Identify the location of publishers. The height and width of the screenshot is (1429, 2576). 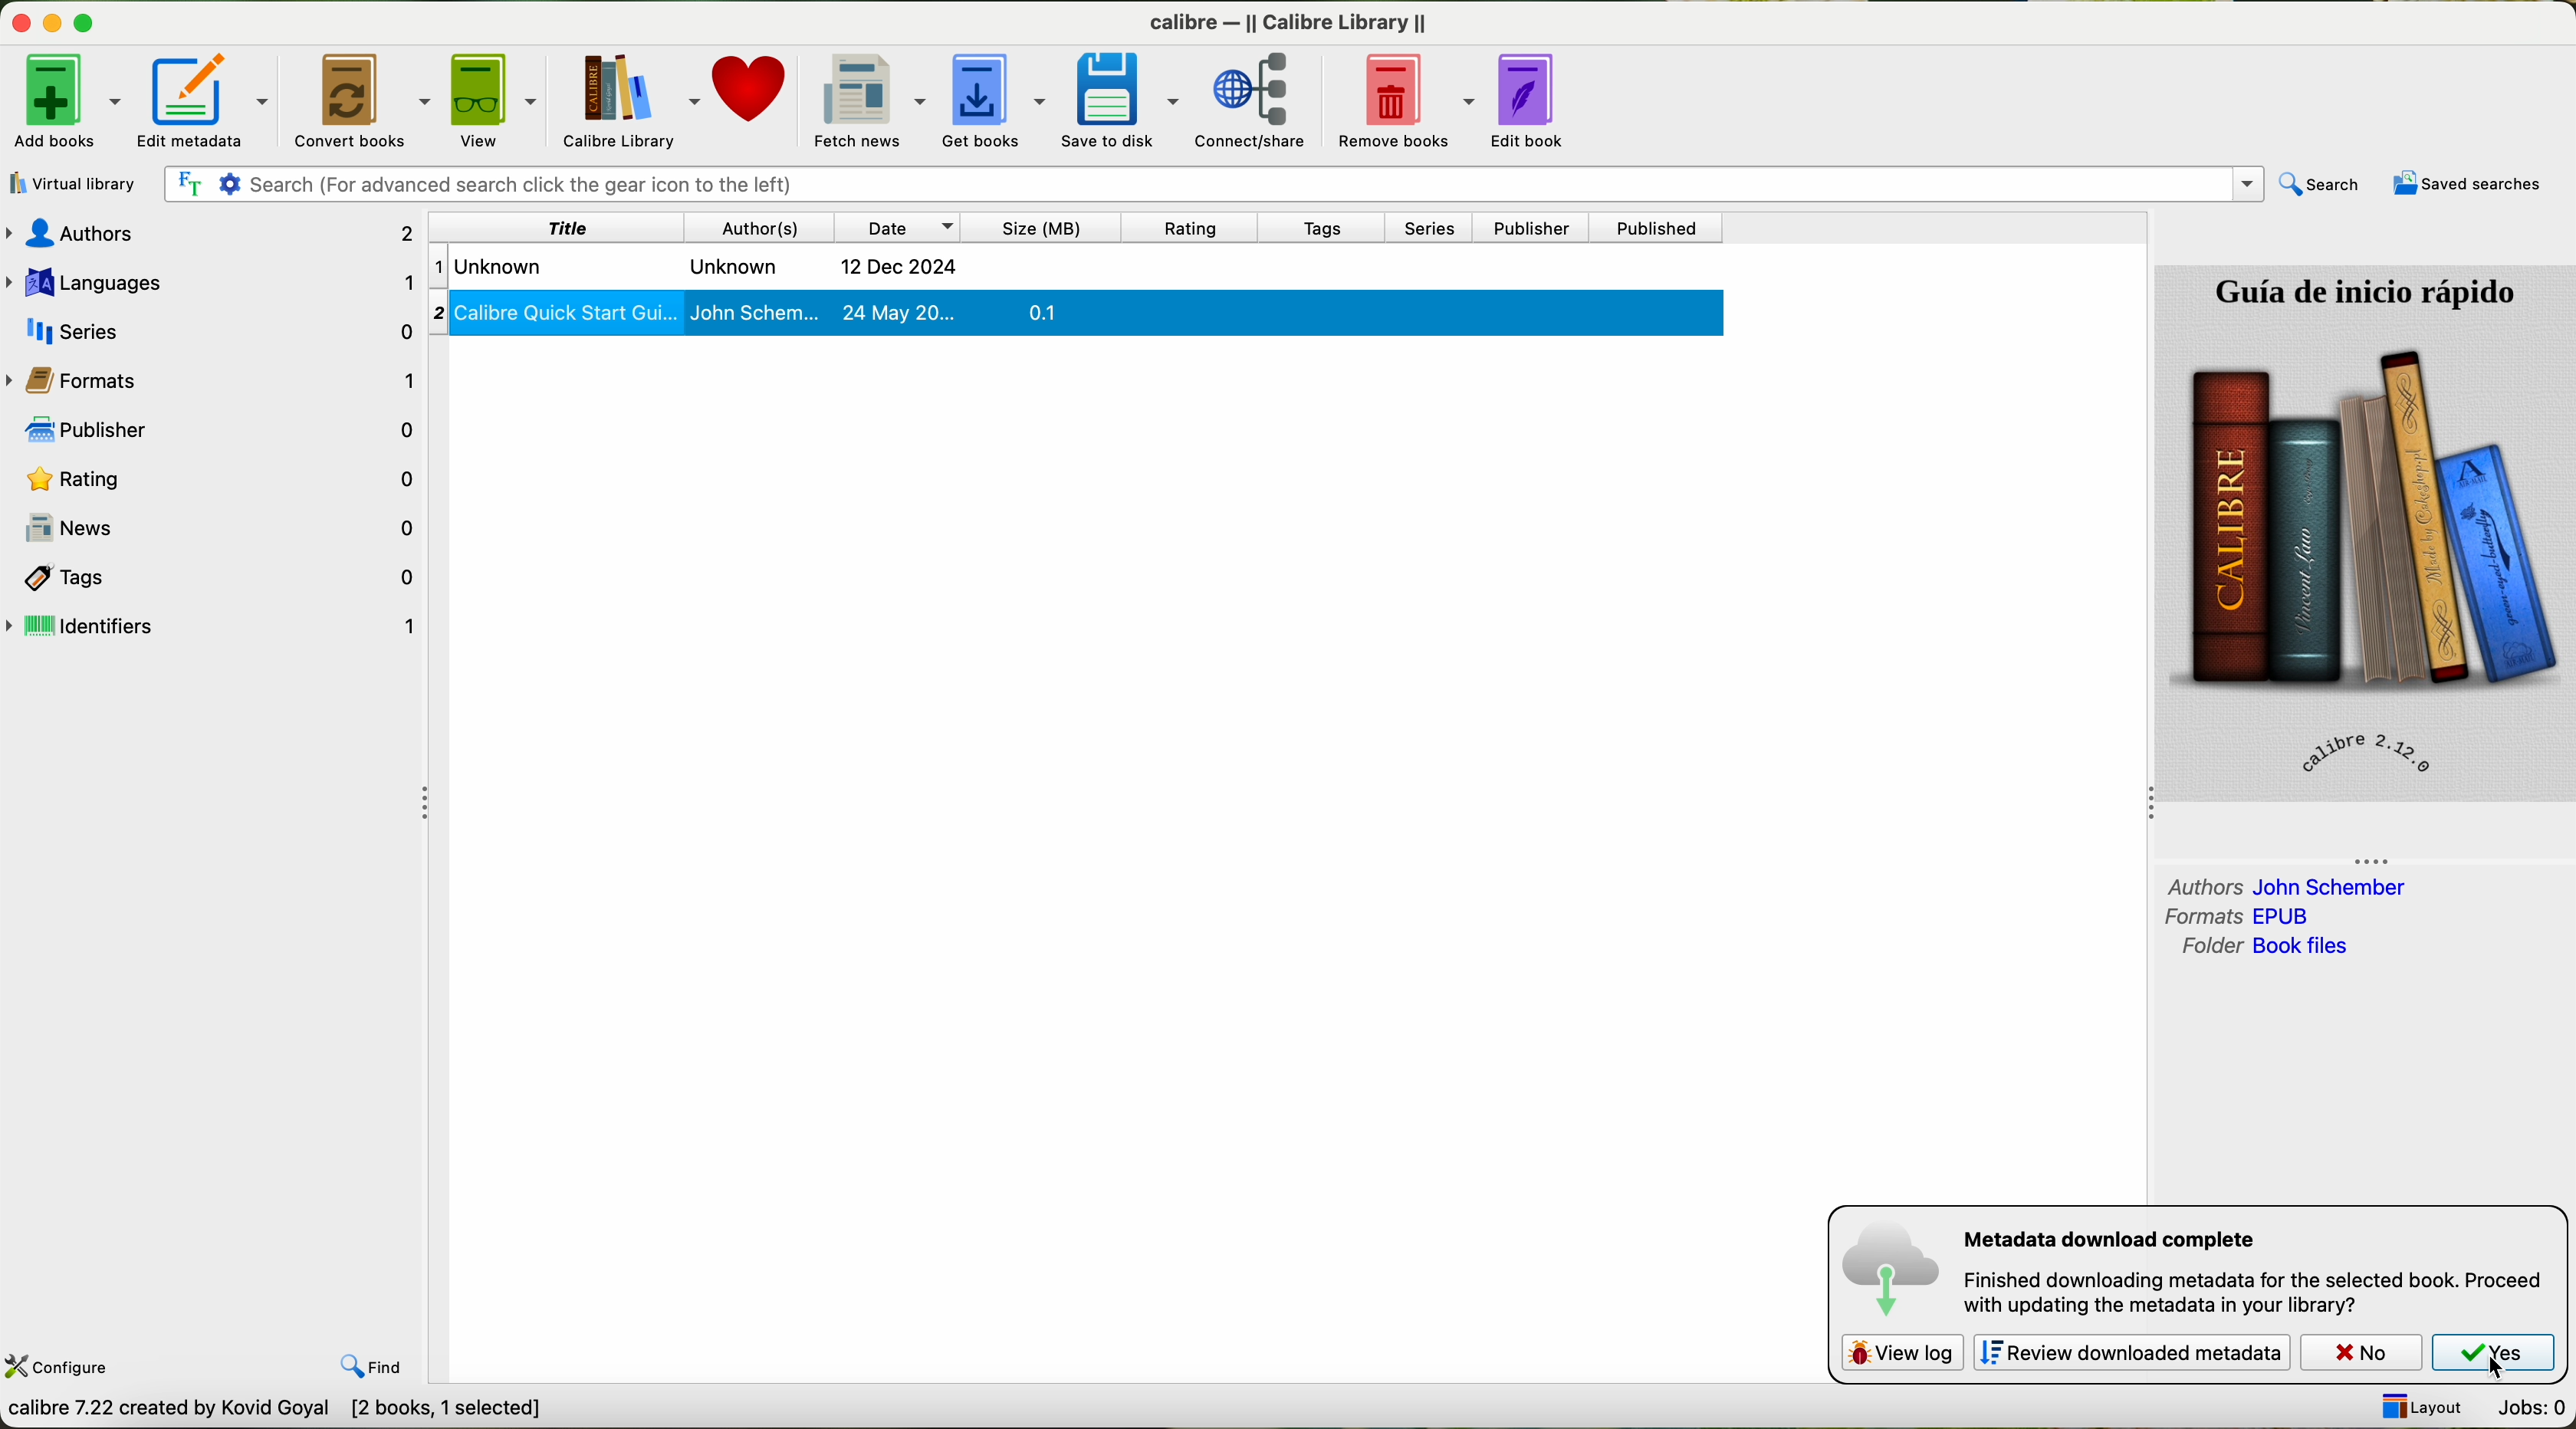
(225, 435).